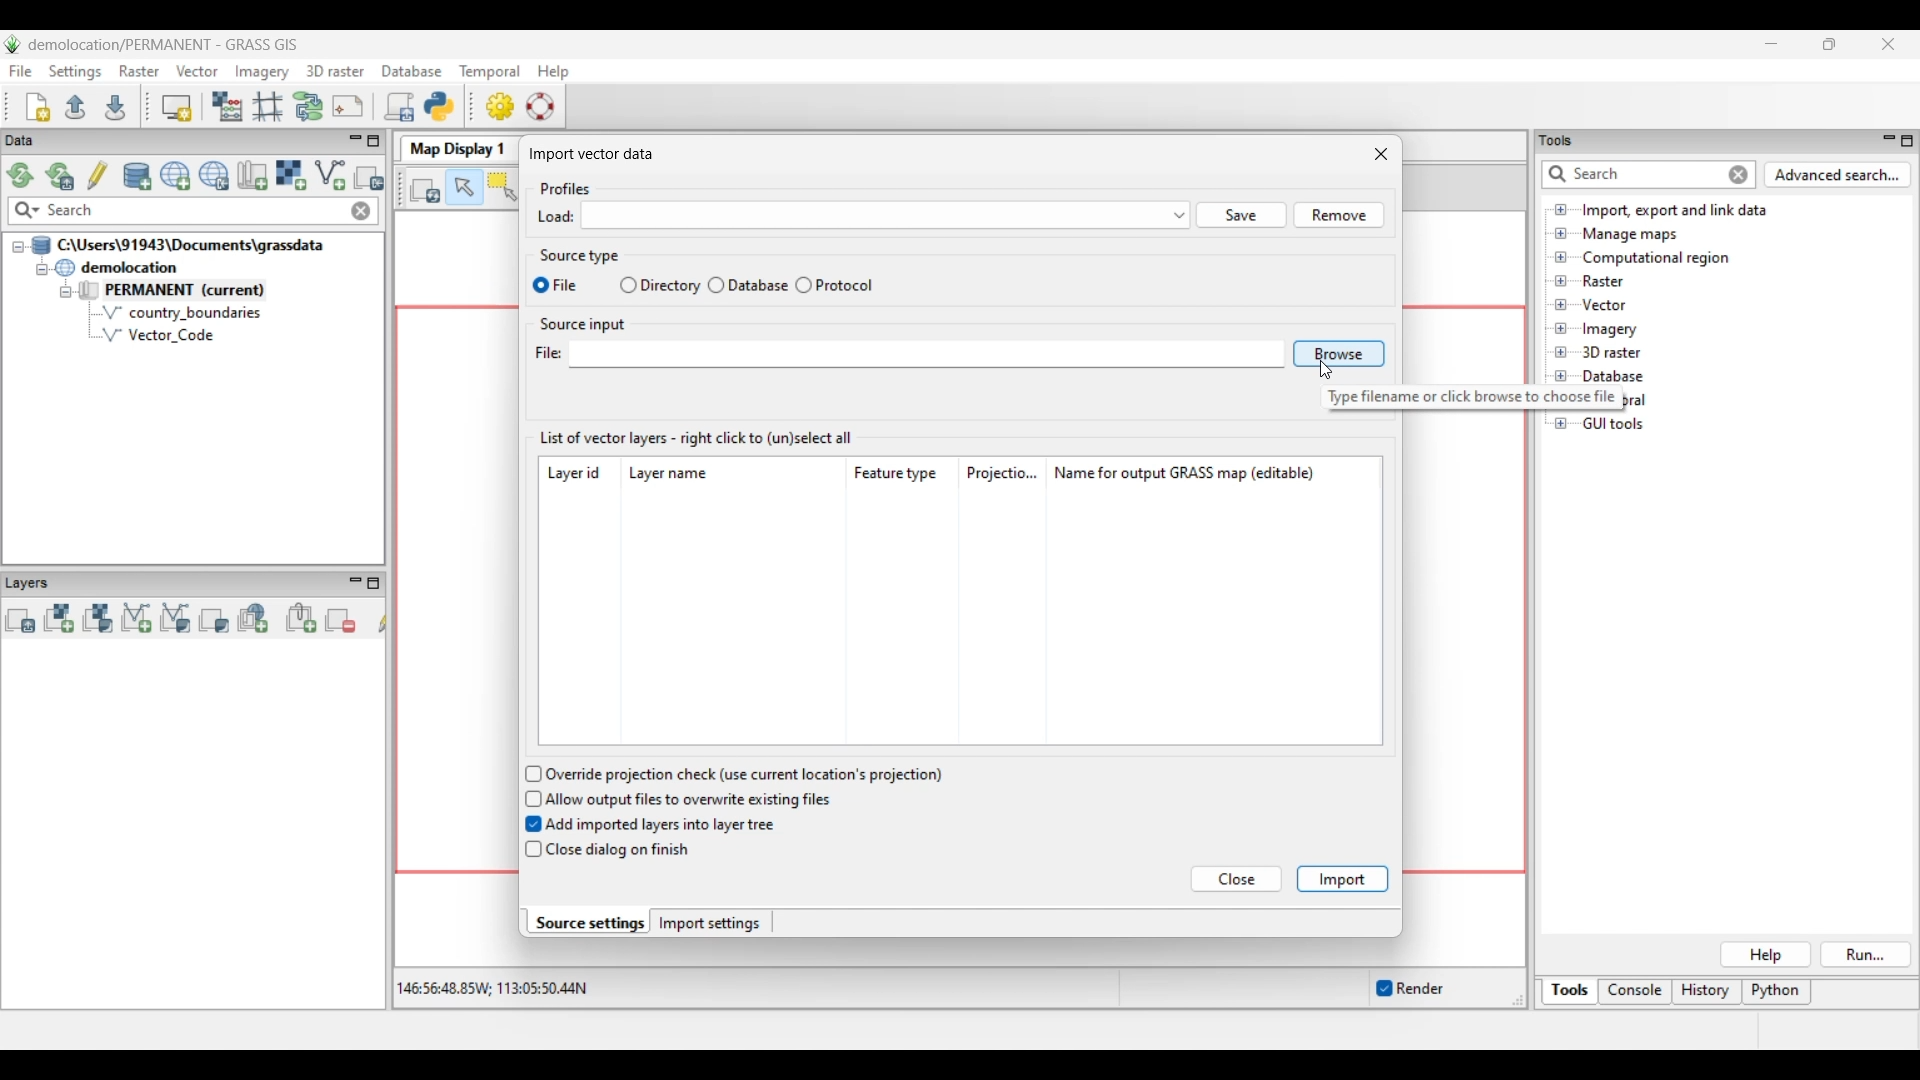 This screenshot has width=1920, height=1080. Describe the element at coordinates (1765, 955) in the screenshot. I see `Help` at that location.